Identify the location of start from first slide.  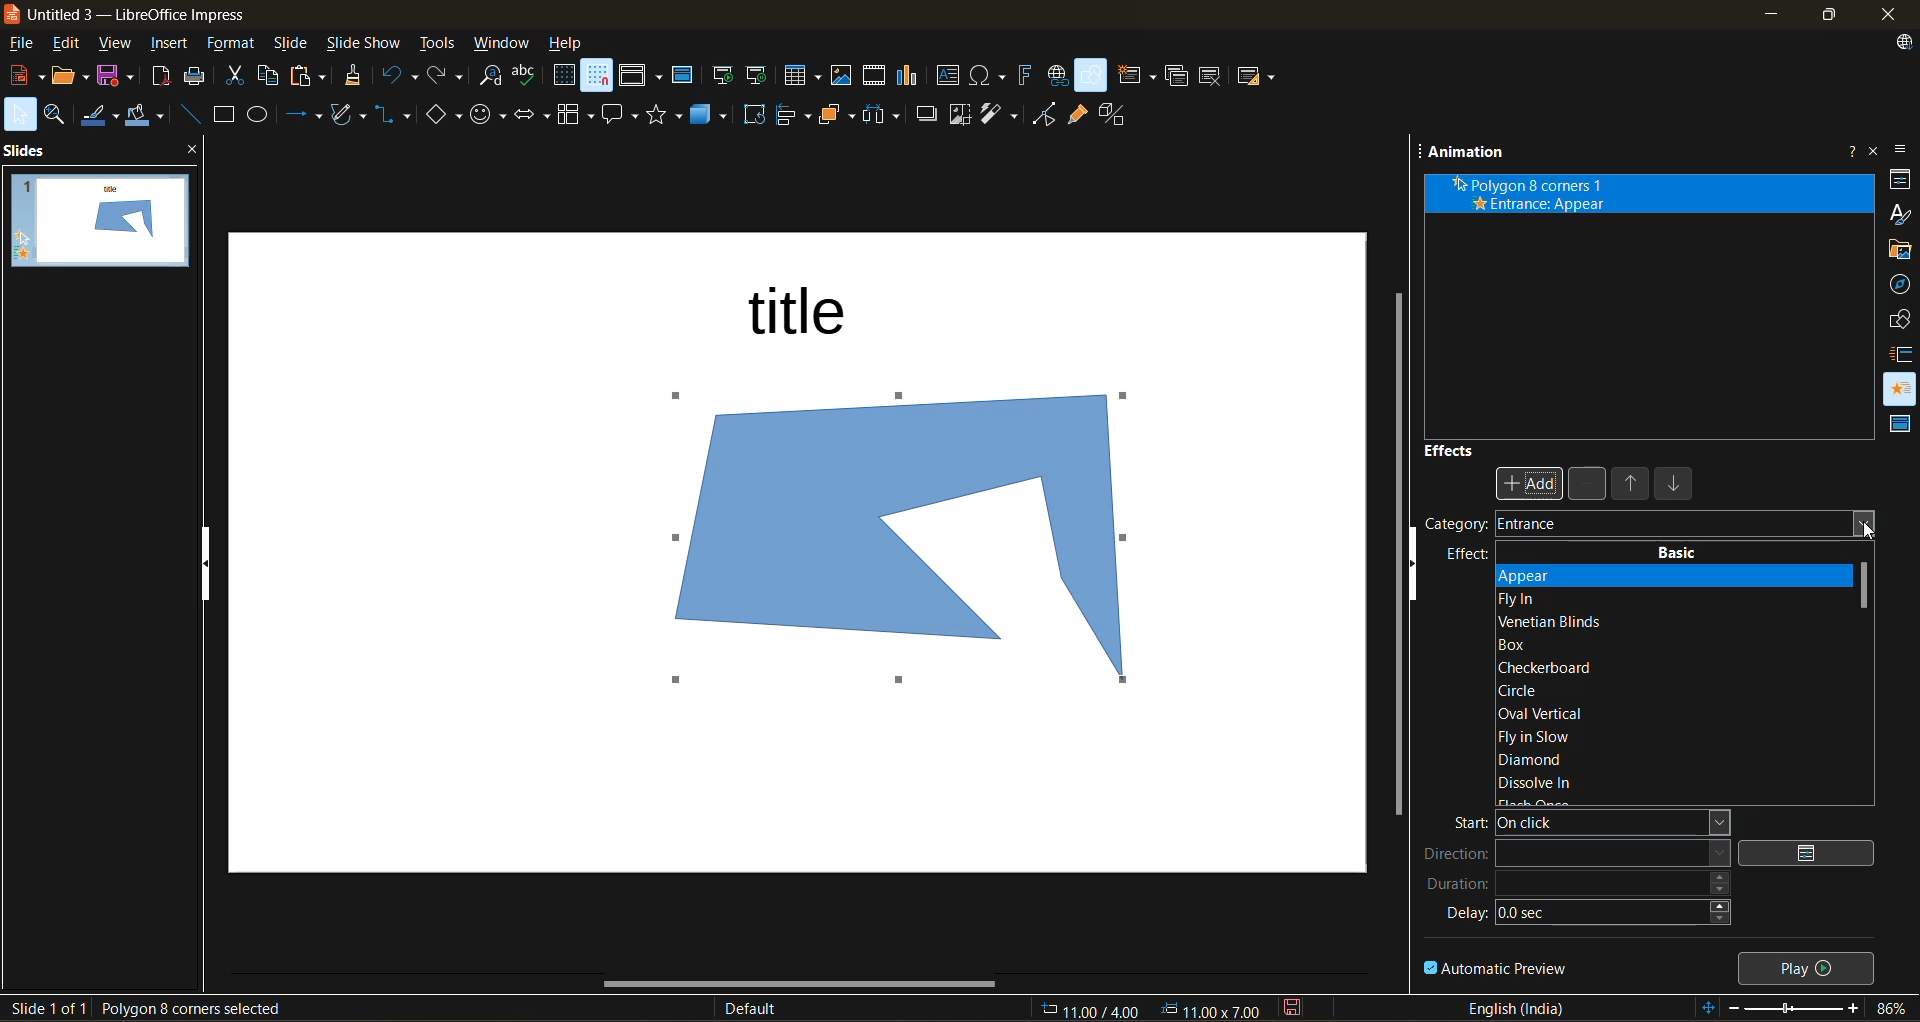
(720, 75).